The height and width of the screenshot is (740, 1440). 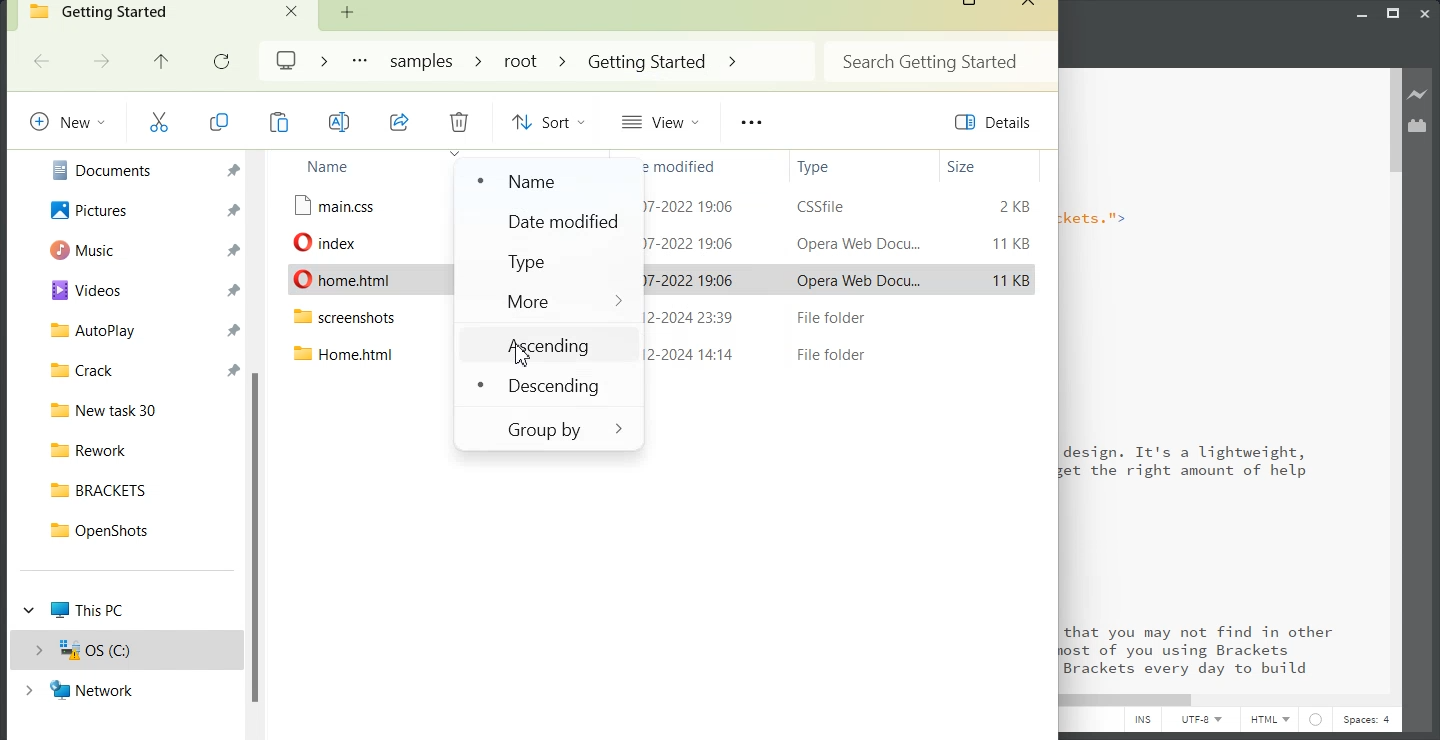 I want to click on BRACKETS File, so click(x=140, y=490).